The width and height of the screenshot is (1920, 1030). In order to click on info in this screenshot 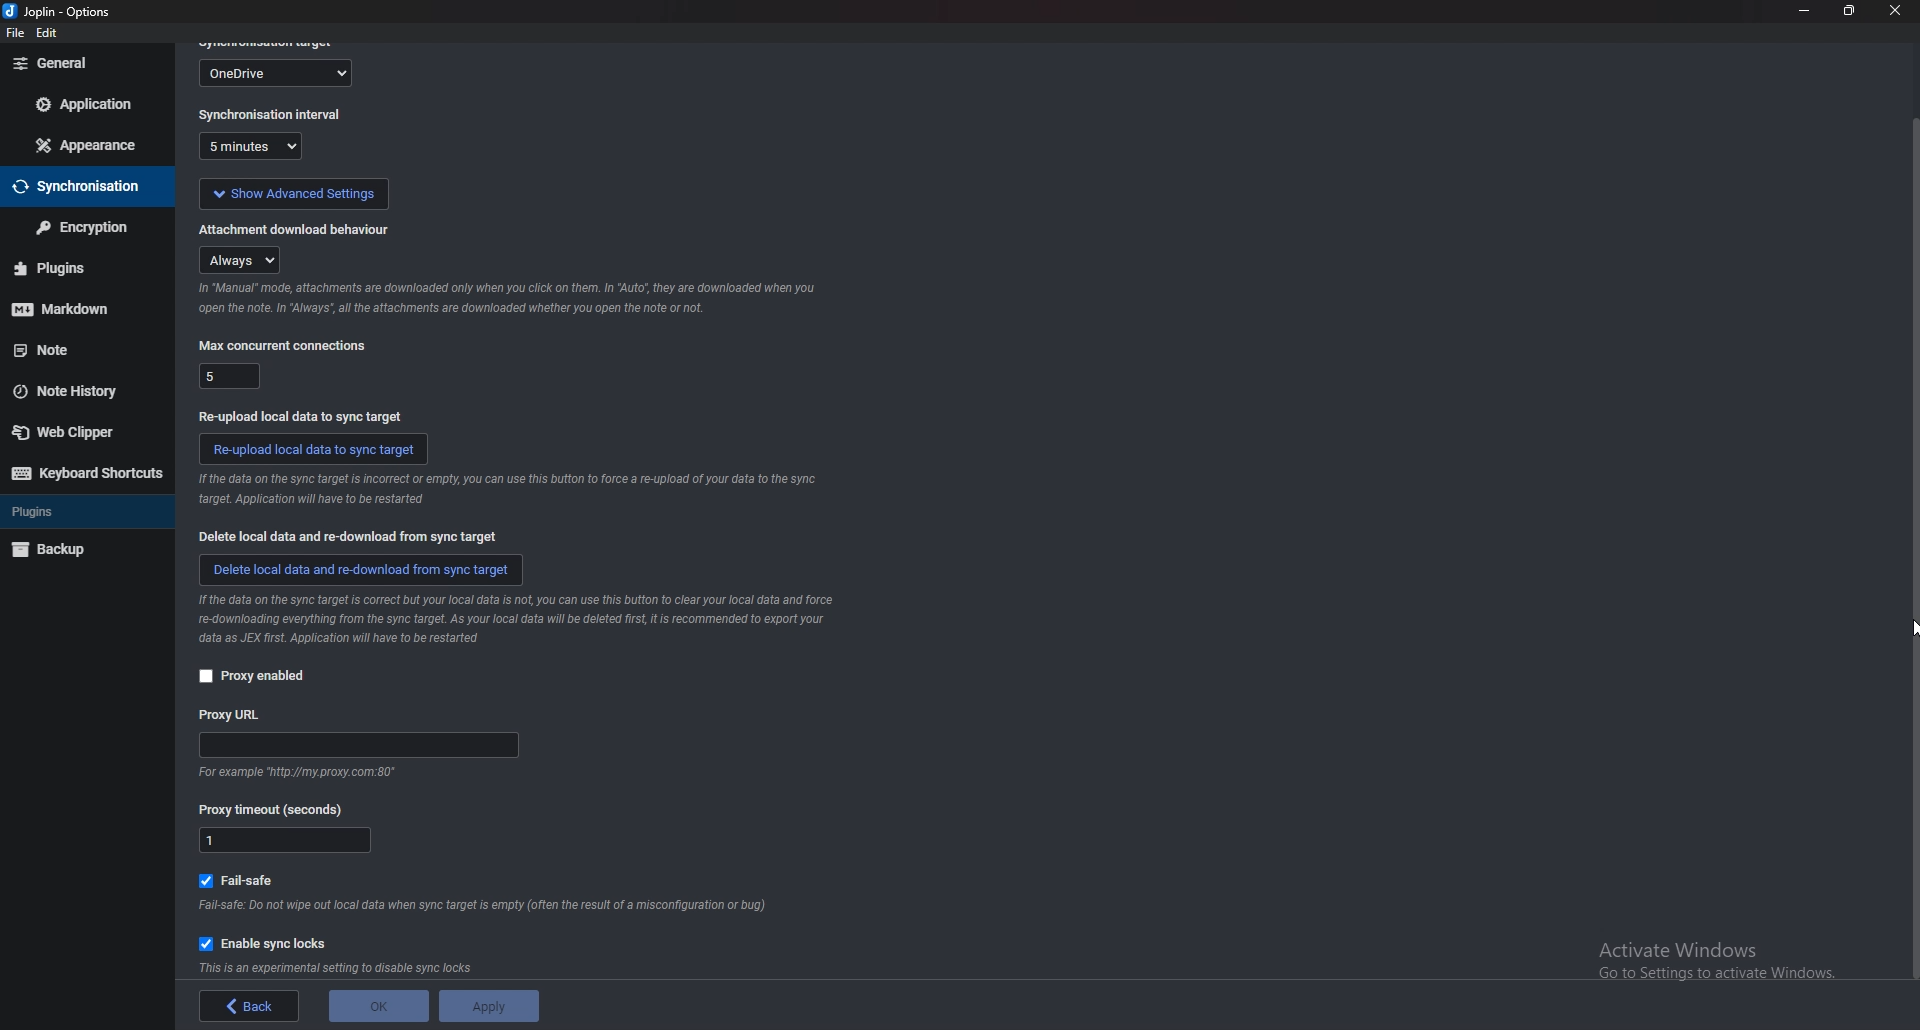, I will do `click(529, 619)`.